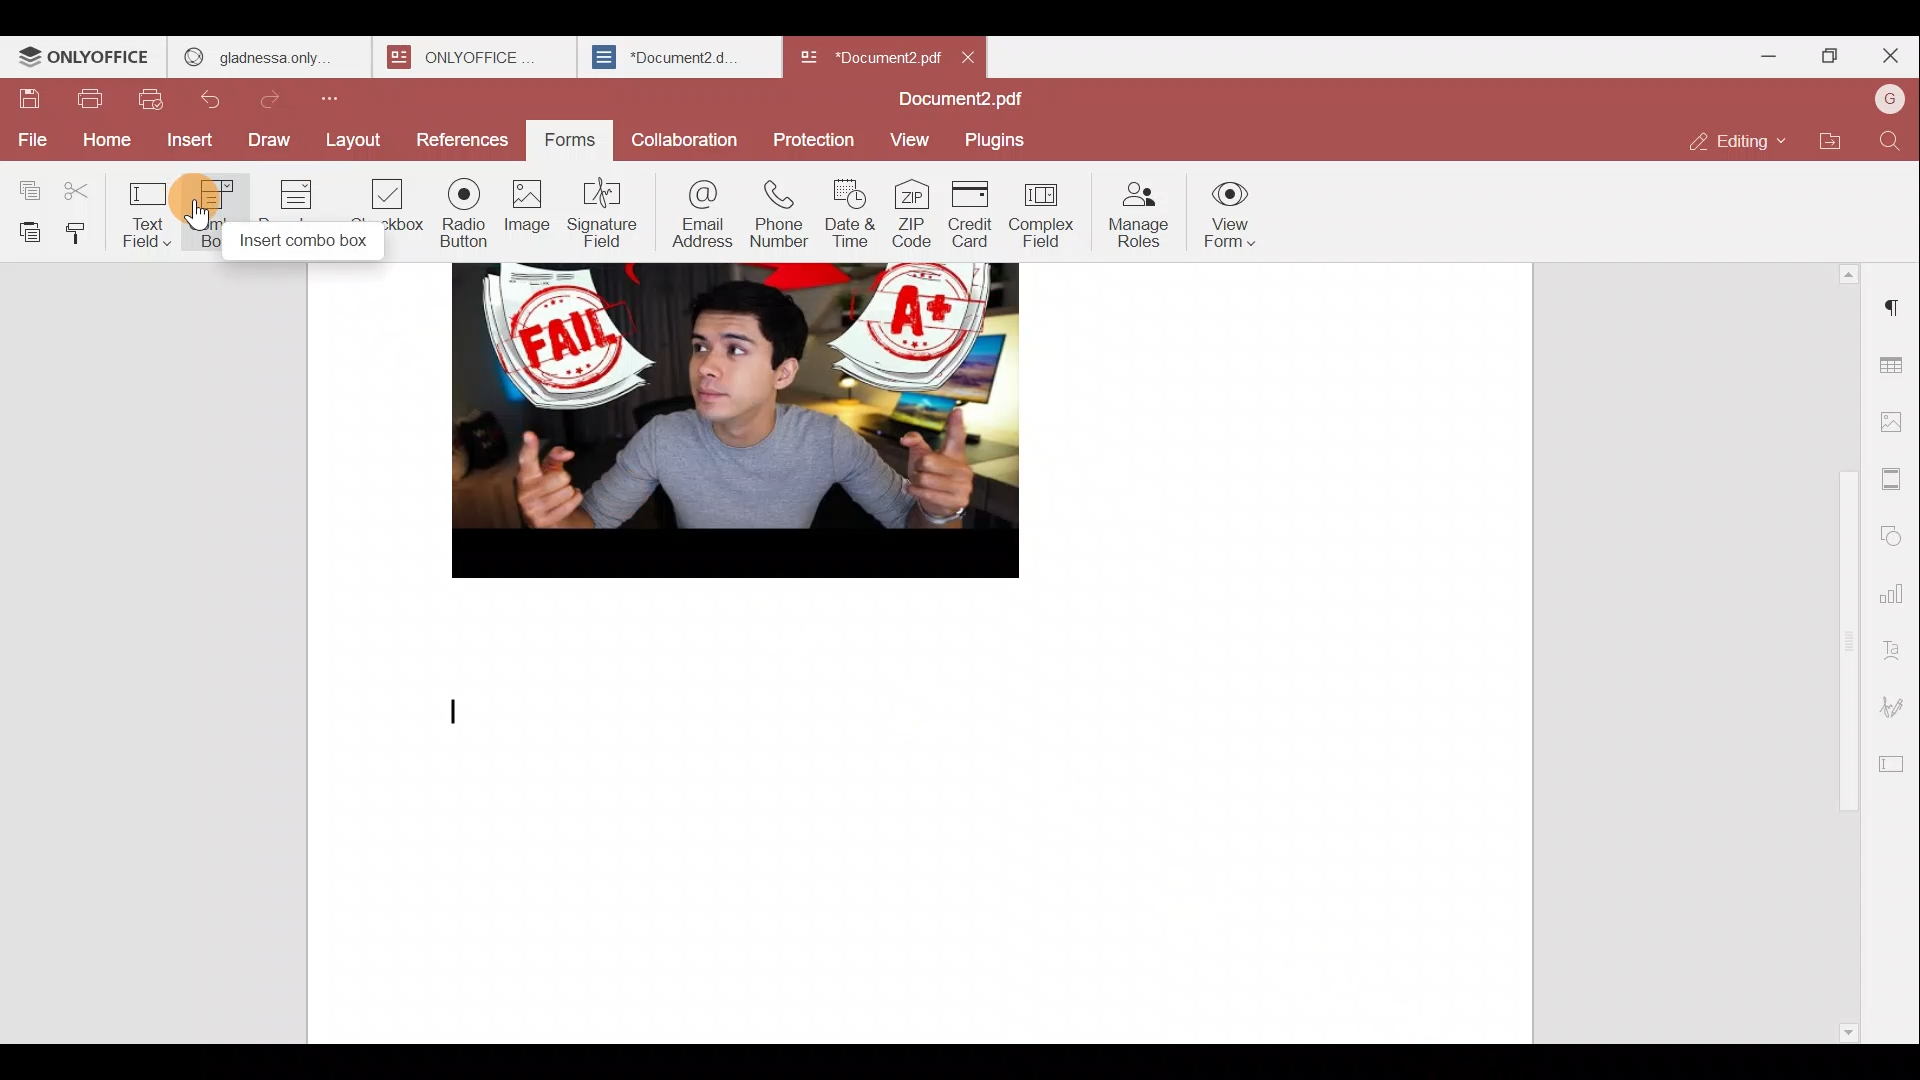 This screenshot has height=1080, width=1920. What do you see at coordinates (464, 214) in the screenshot?
I see `Radio` at bounding box center [464, 214].